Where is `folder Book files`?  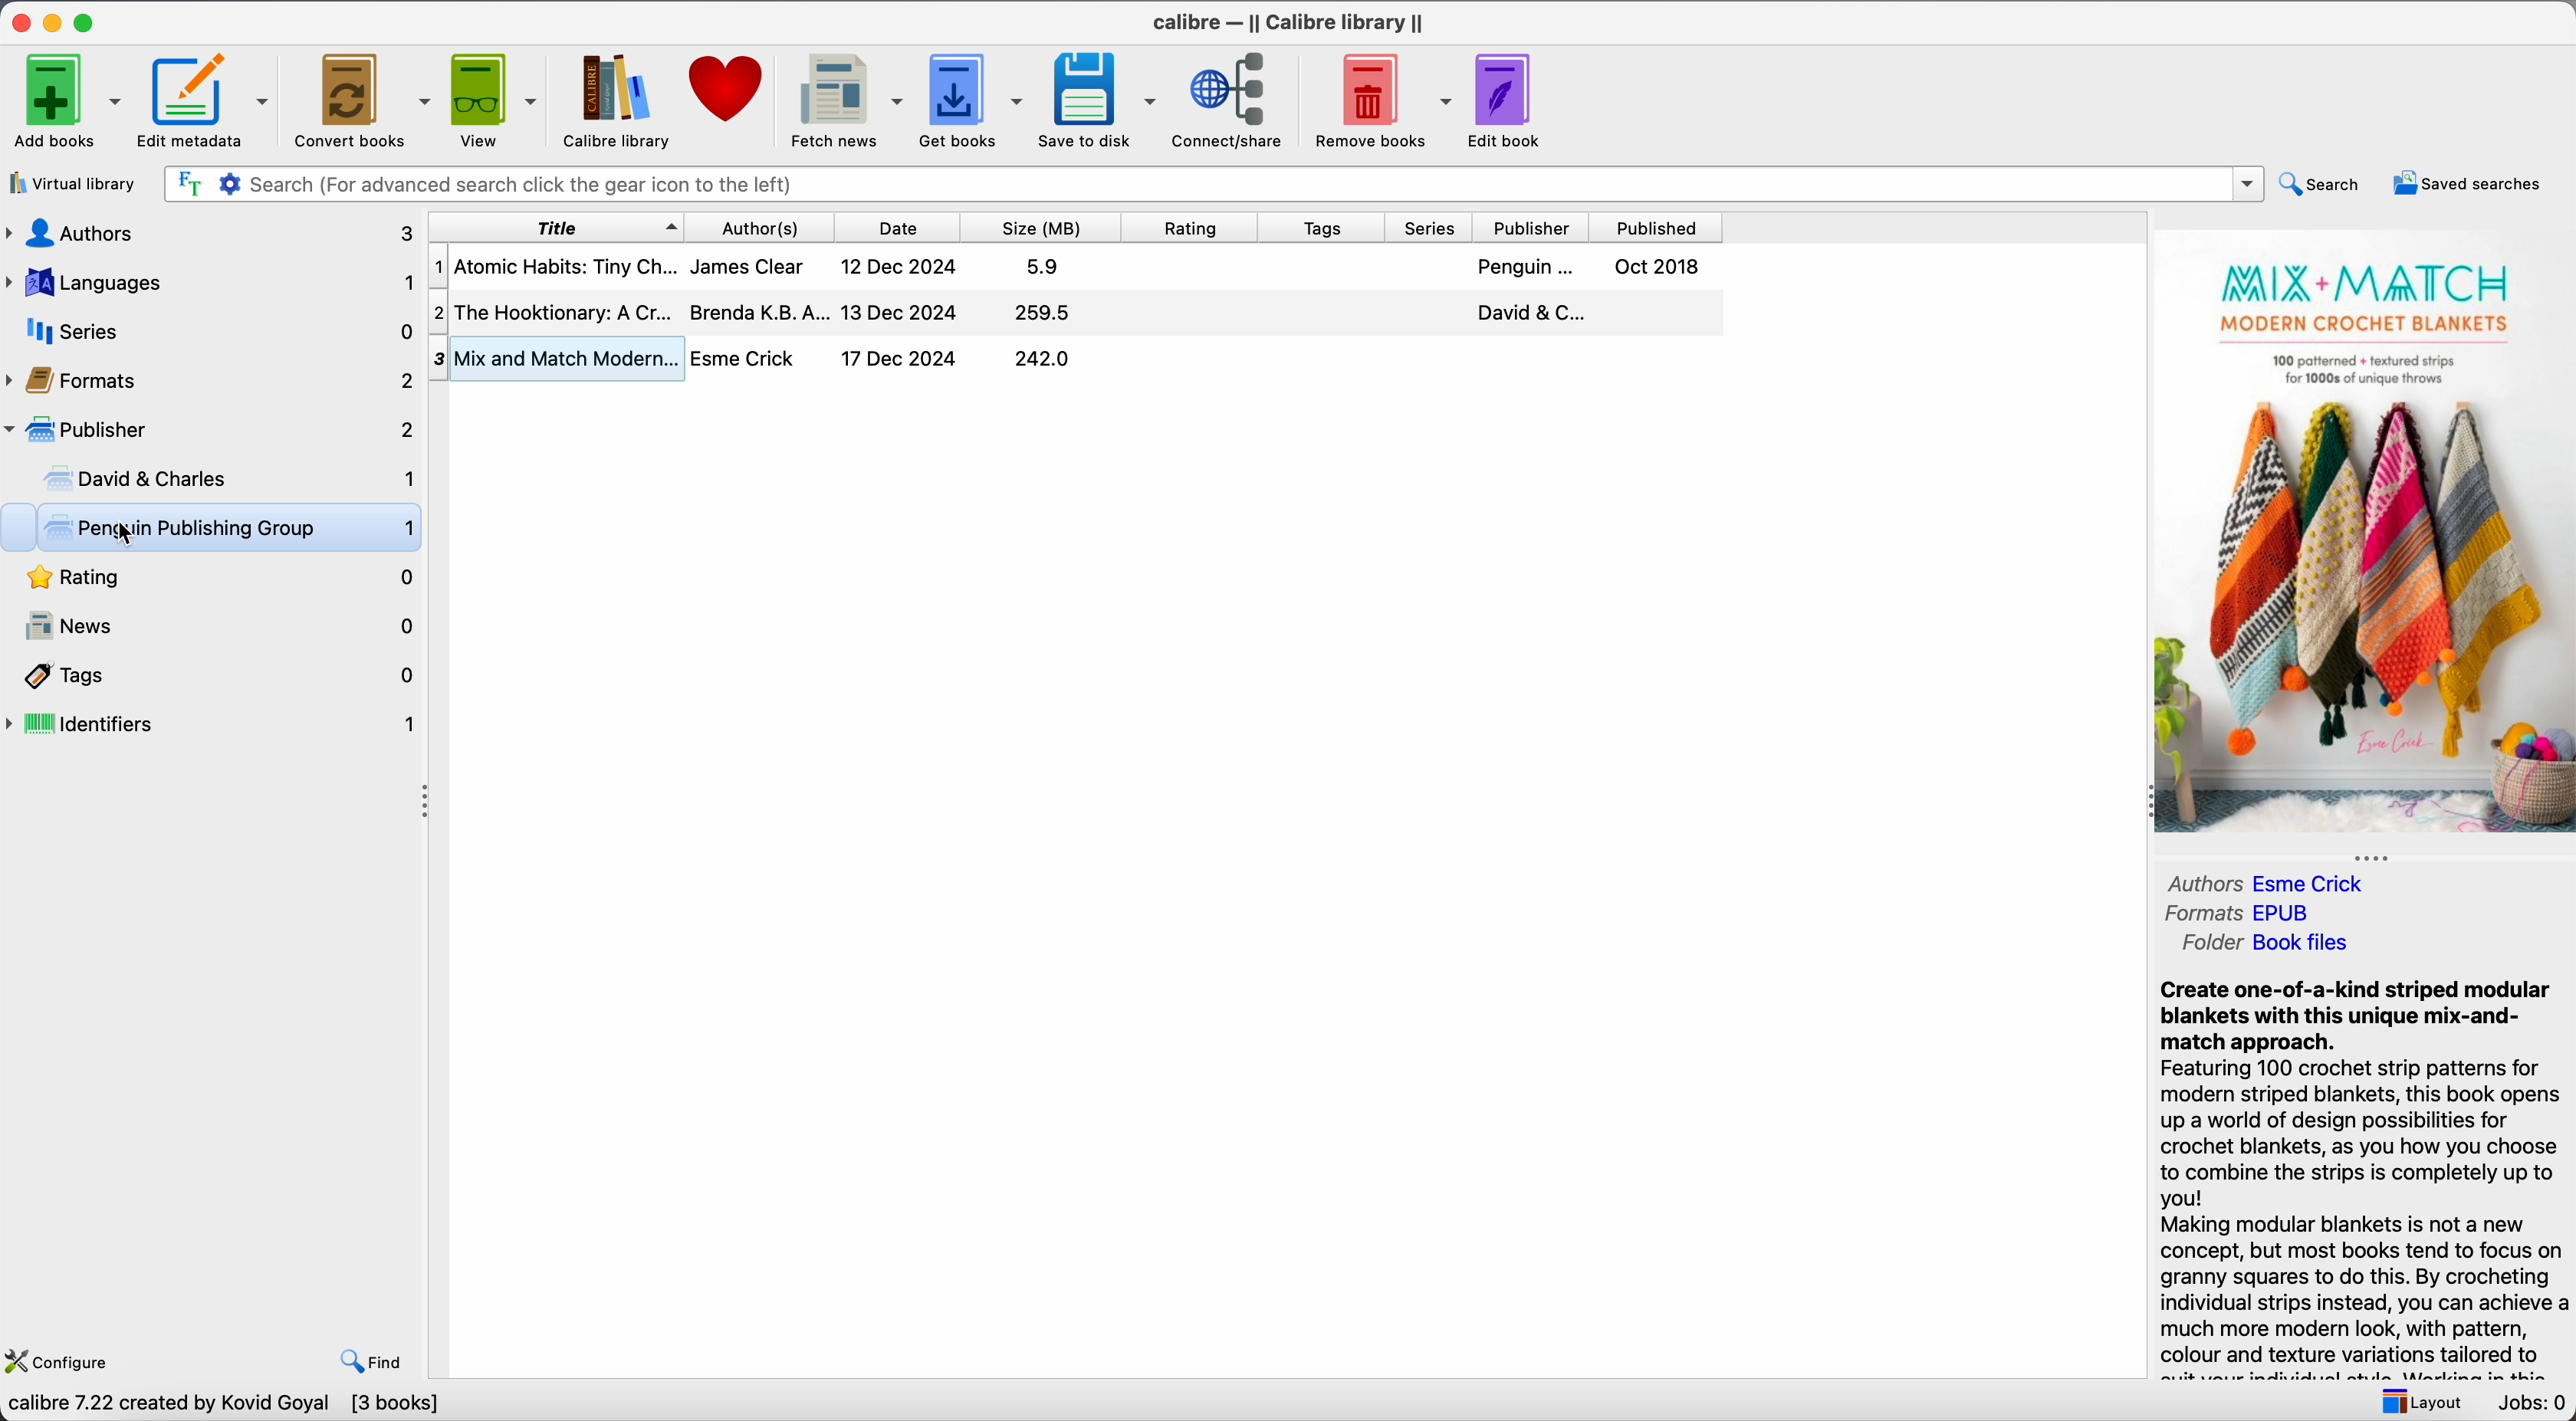 folder Book files is located at coordinates (2268, 943).